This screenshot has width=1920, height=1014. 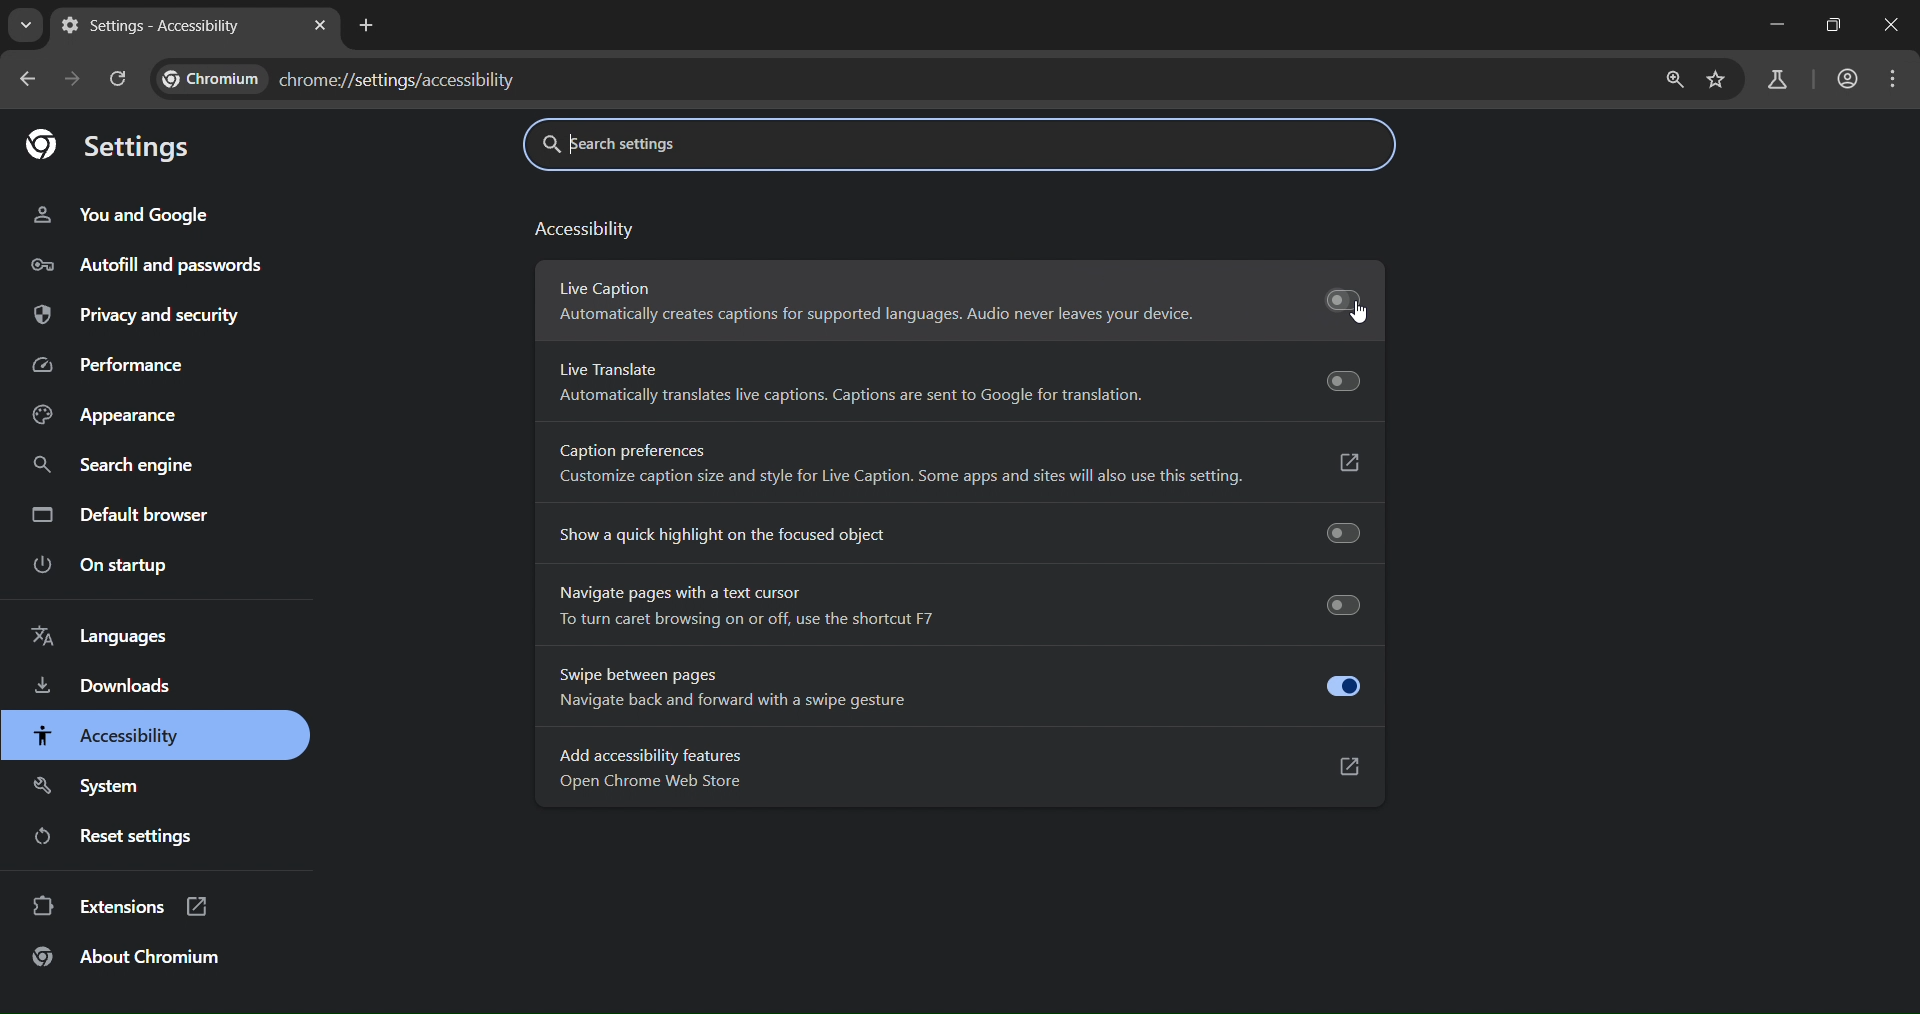 What do you see at coordinates (370, 27) in the screenshot?
I see `new tab` at bounding box center [370, 27].